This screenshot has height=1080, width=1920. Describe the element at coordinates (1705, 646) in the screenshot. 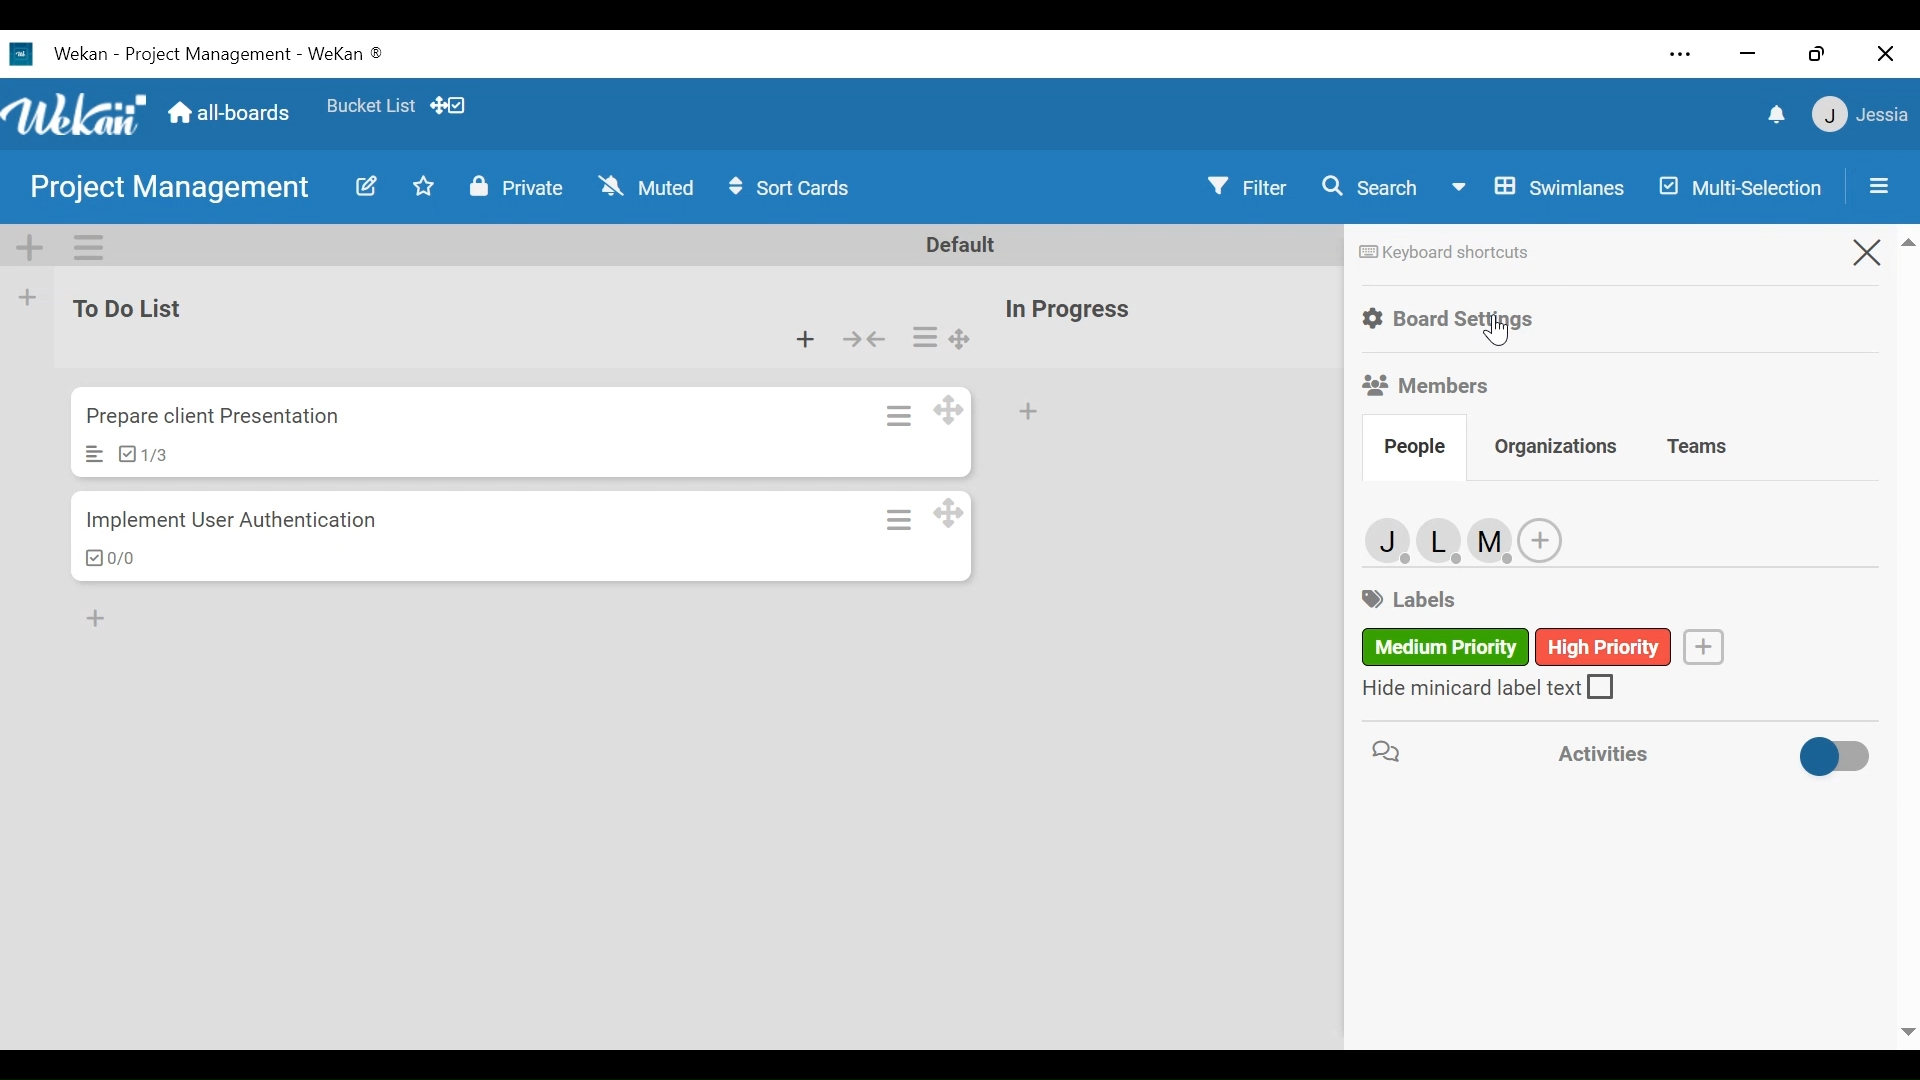

I see `Create label` at that location.